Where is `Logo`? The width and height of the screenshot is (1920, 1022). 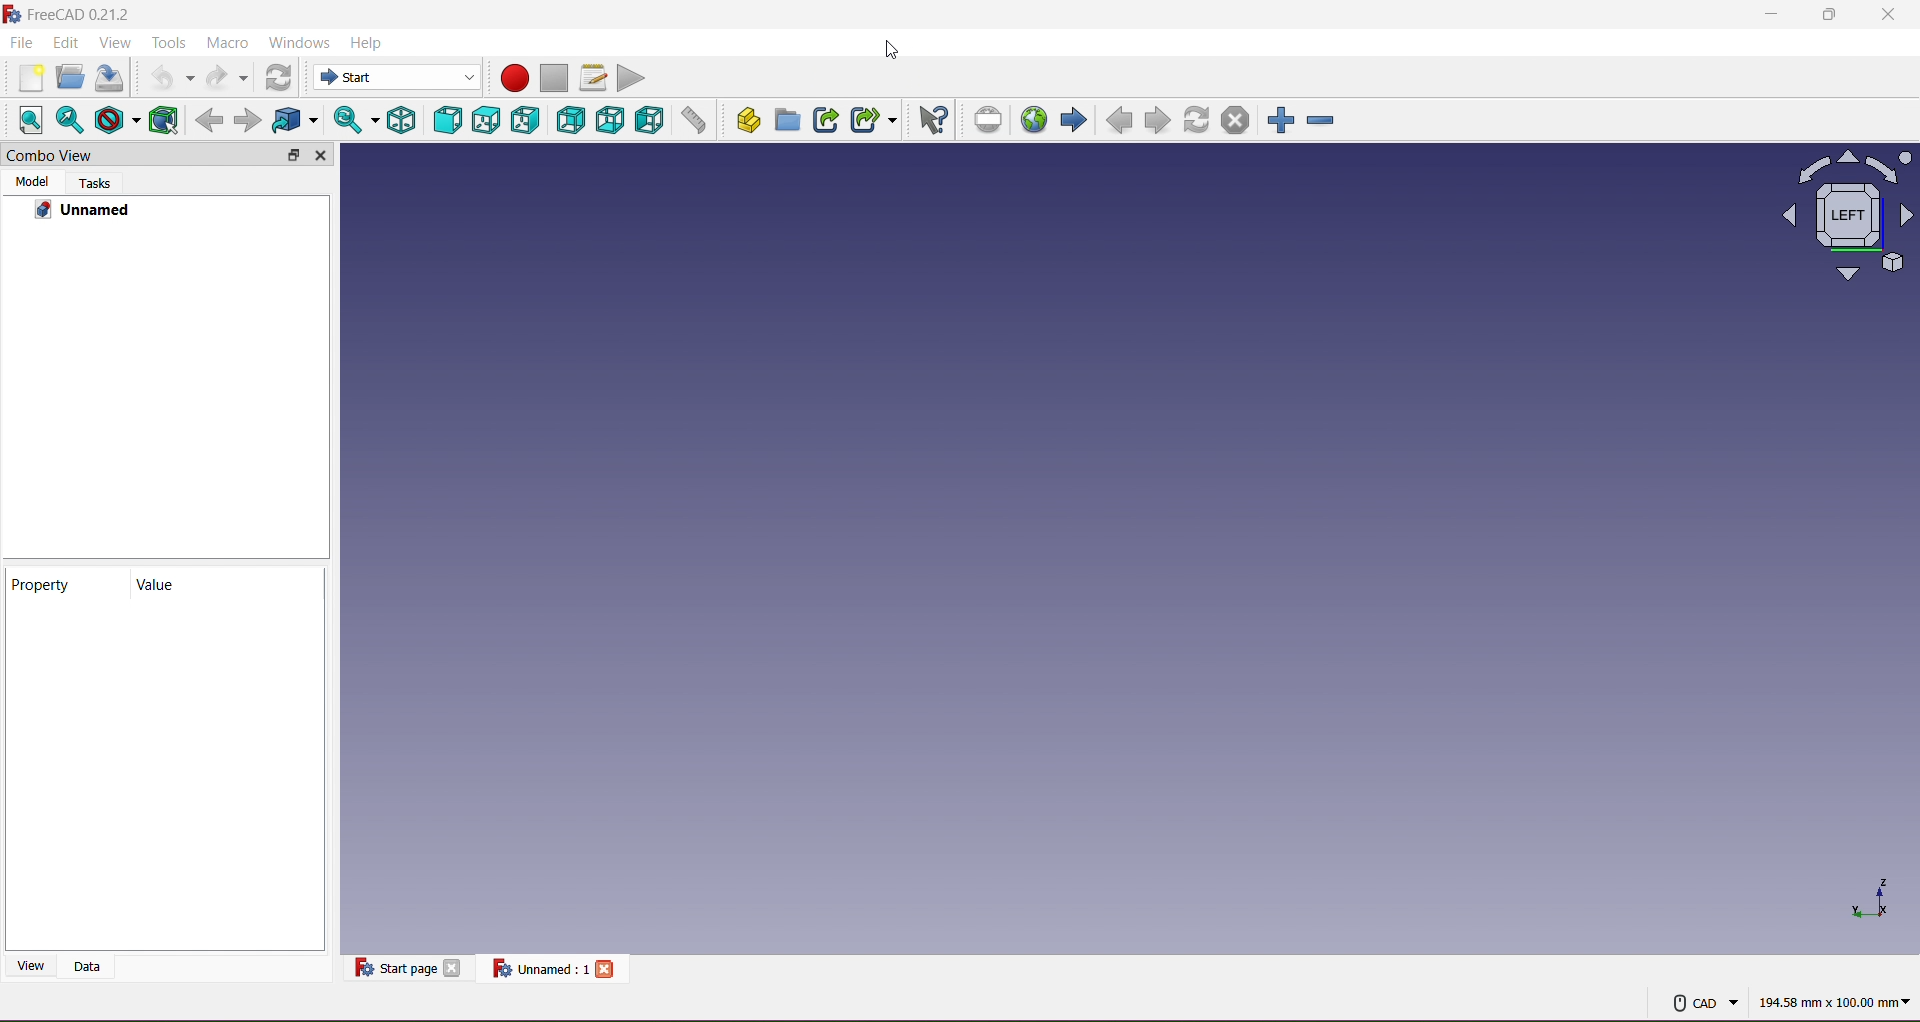
Logo is located at coordinates (12, 14).